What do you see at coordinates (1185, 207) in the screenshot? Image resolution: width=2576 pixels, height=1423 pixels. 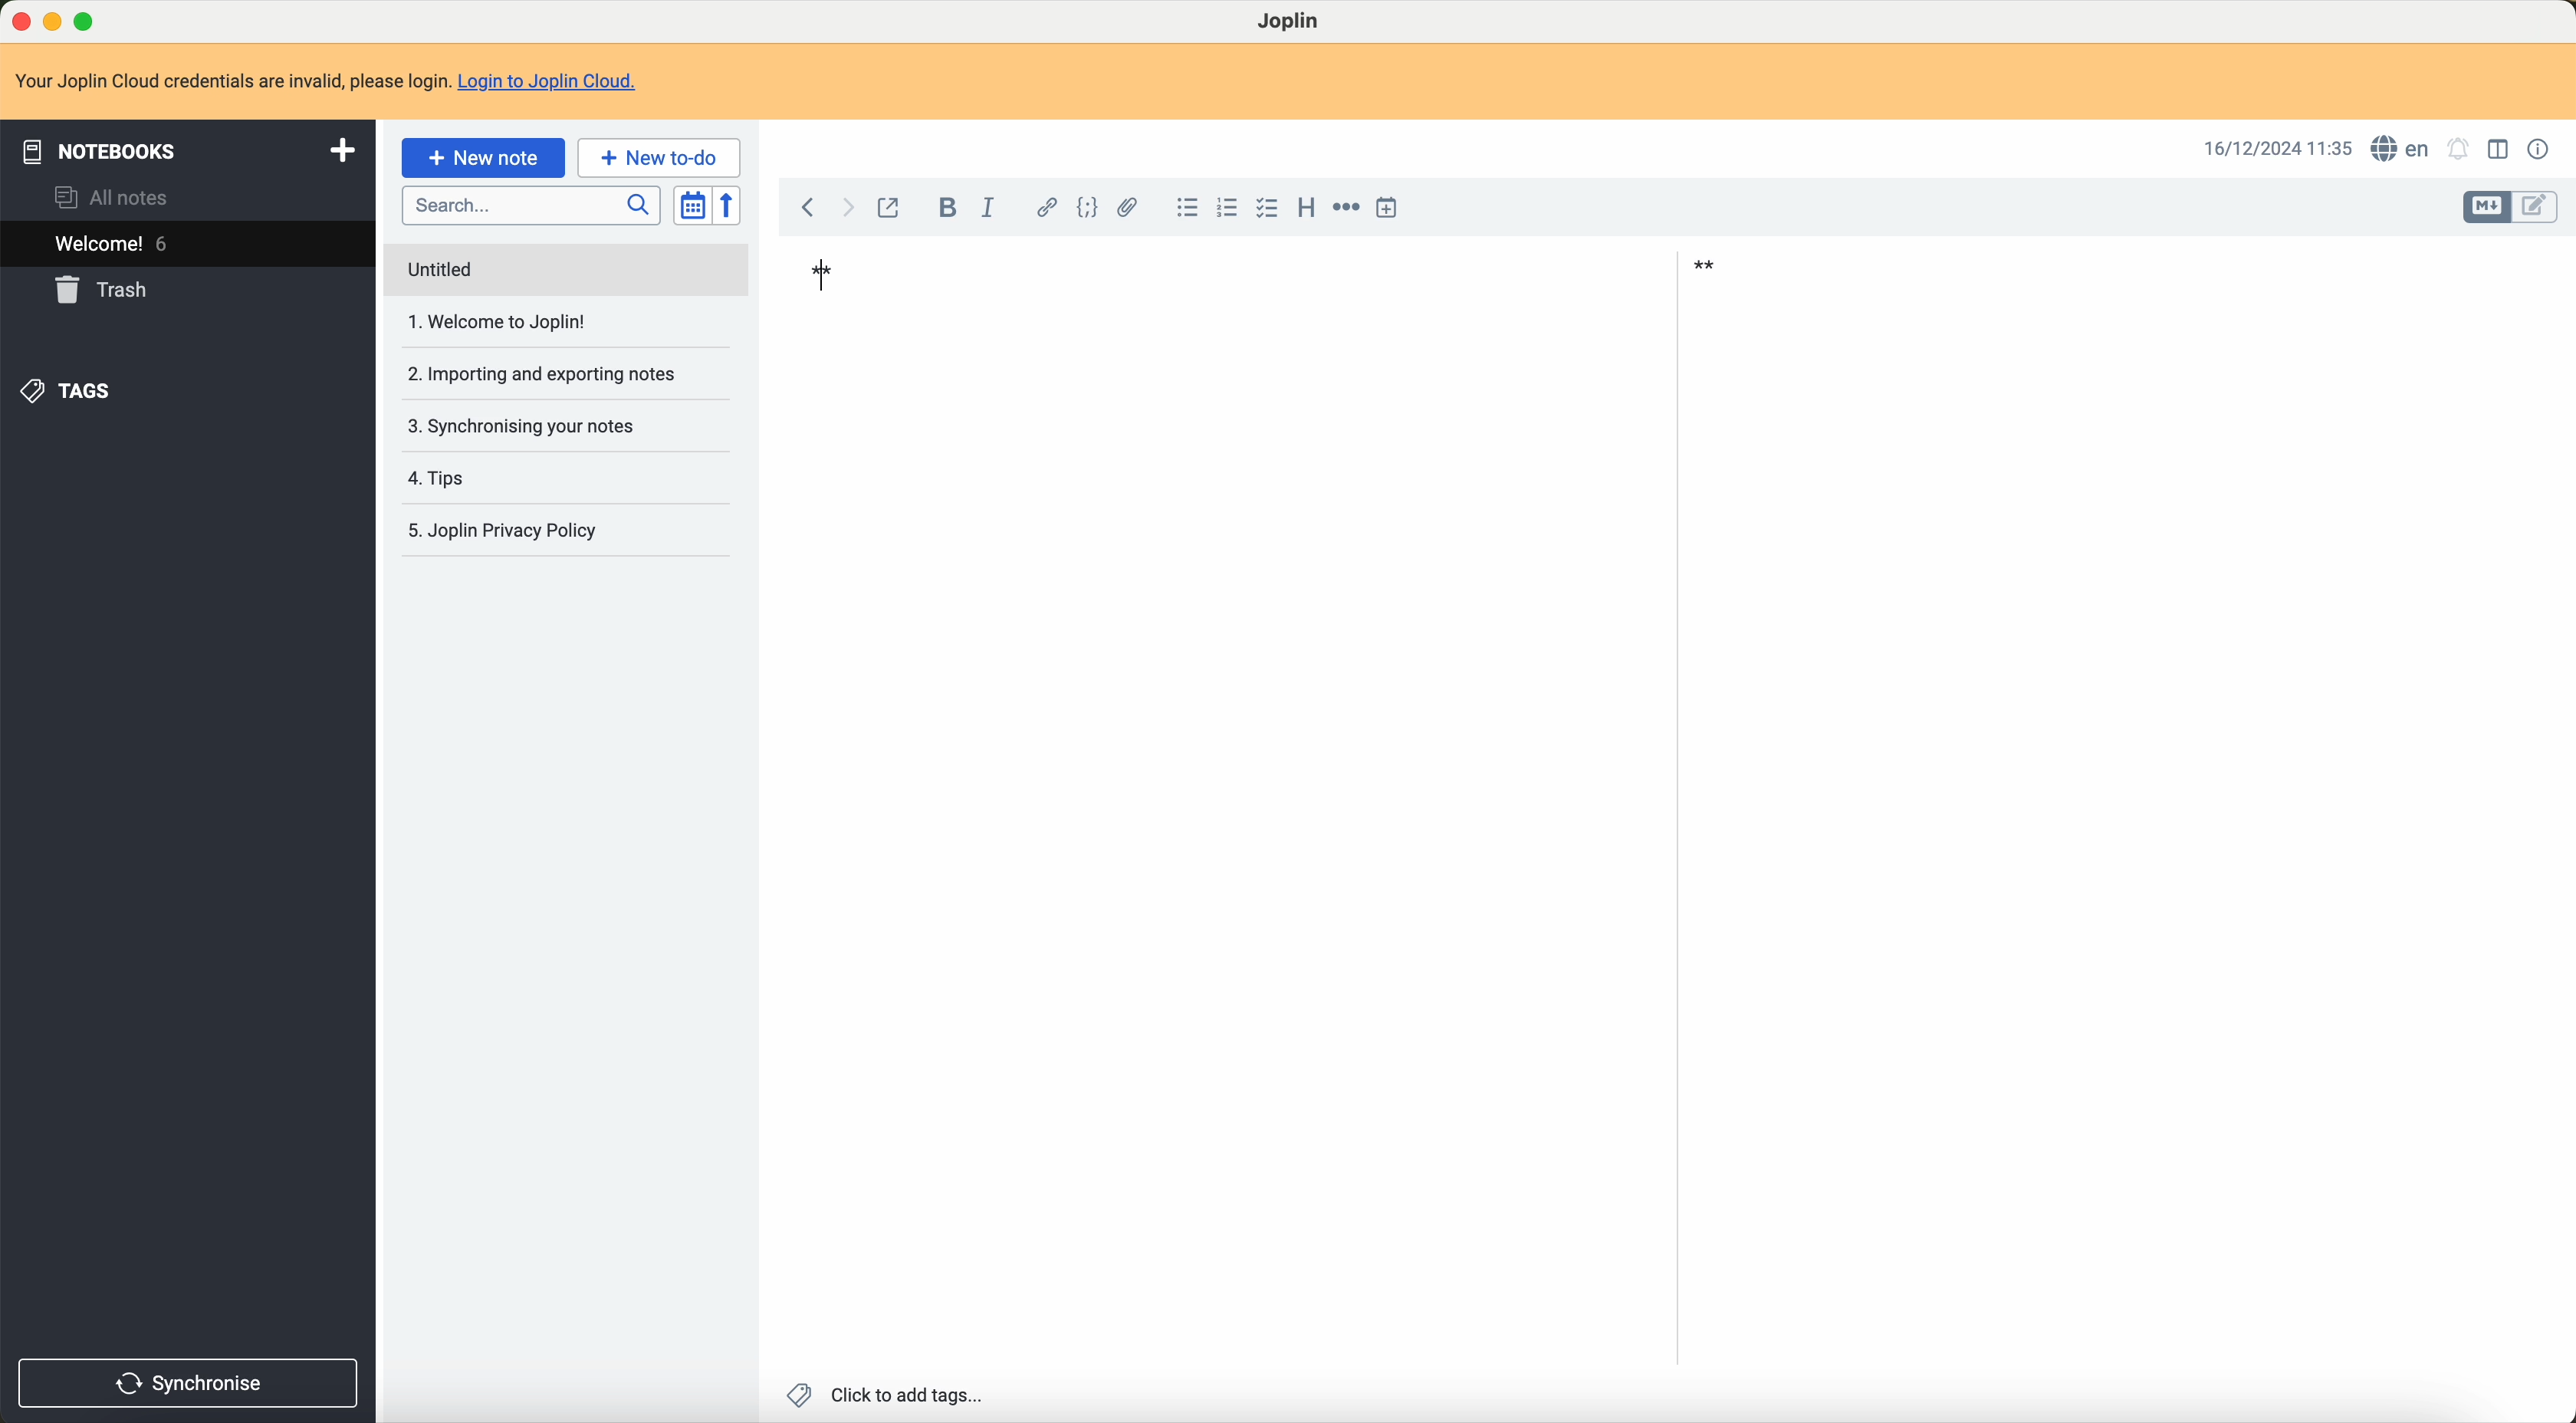 I see `bulleted list` at bounding box center [1185, 207].